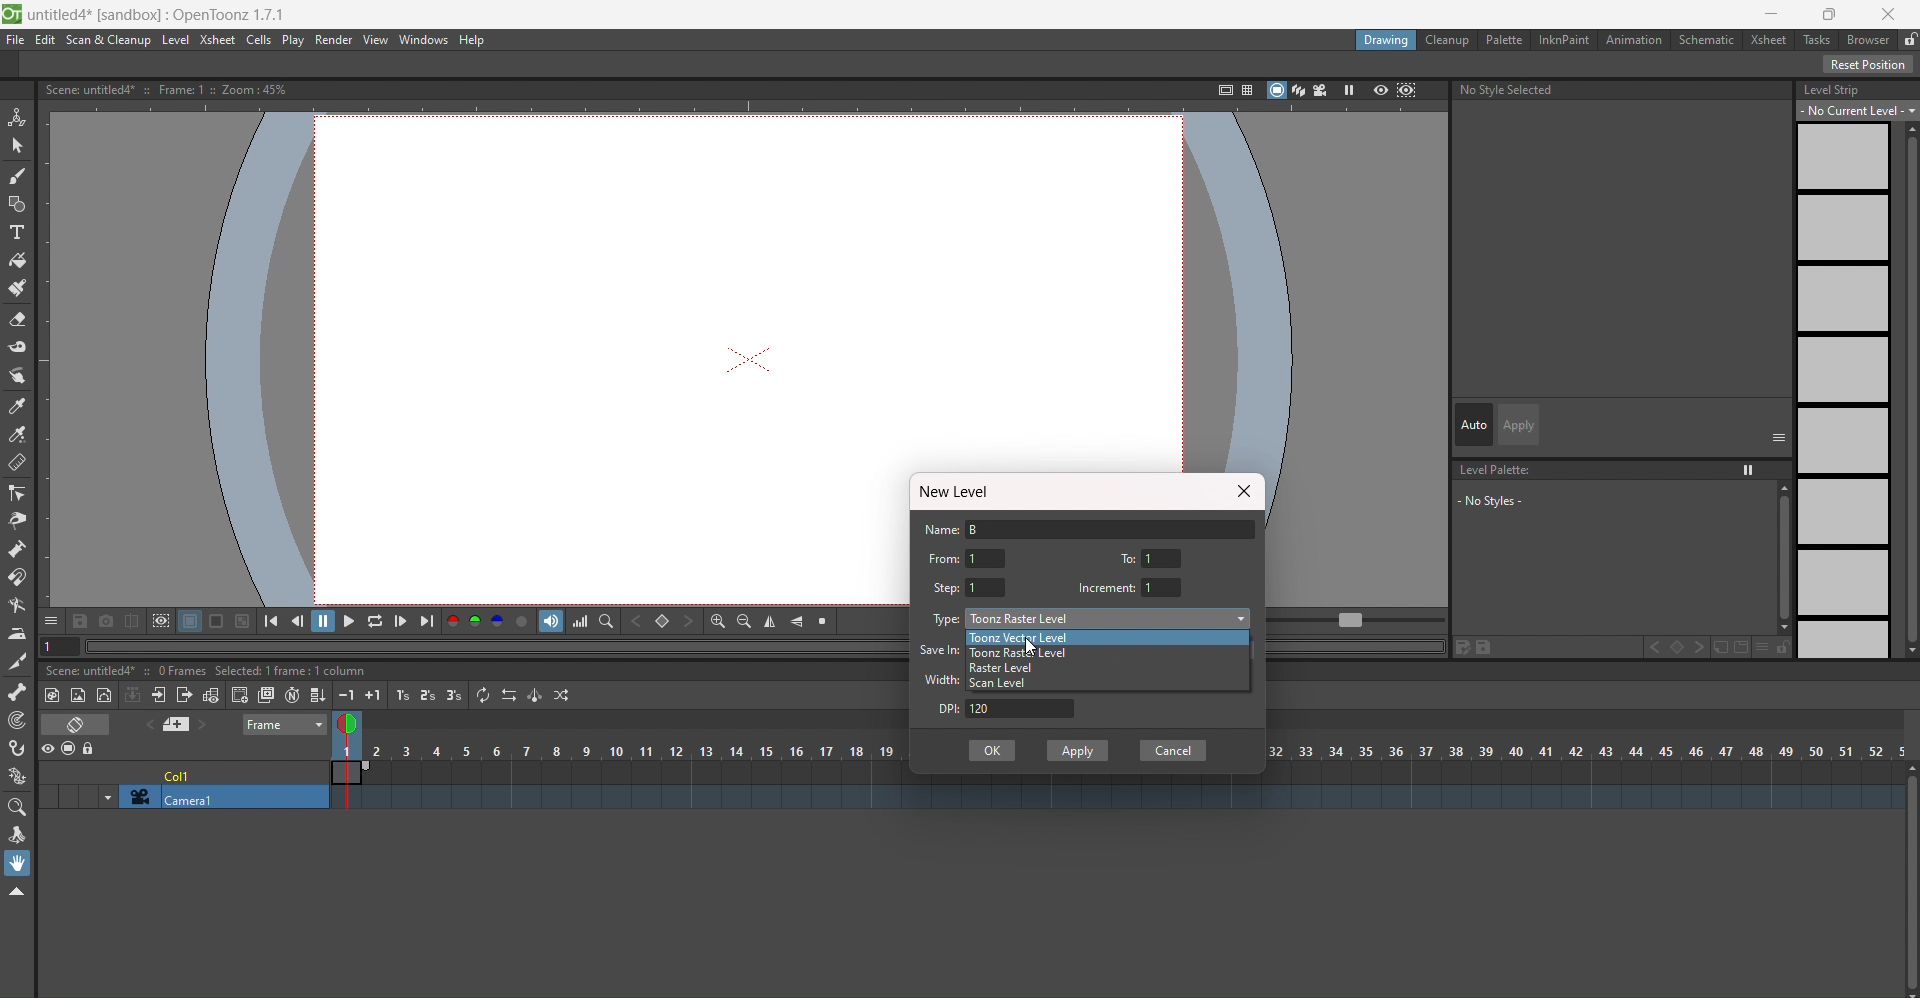  What do you see at coordinates (1220, 90) in the screenshot?
I see `safe area` at bounding box center [1220, 90].